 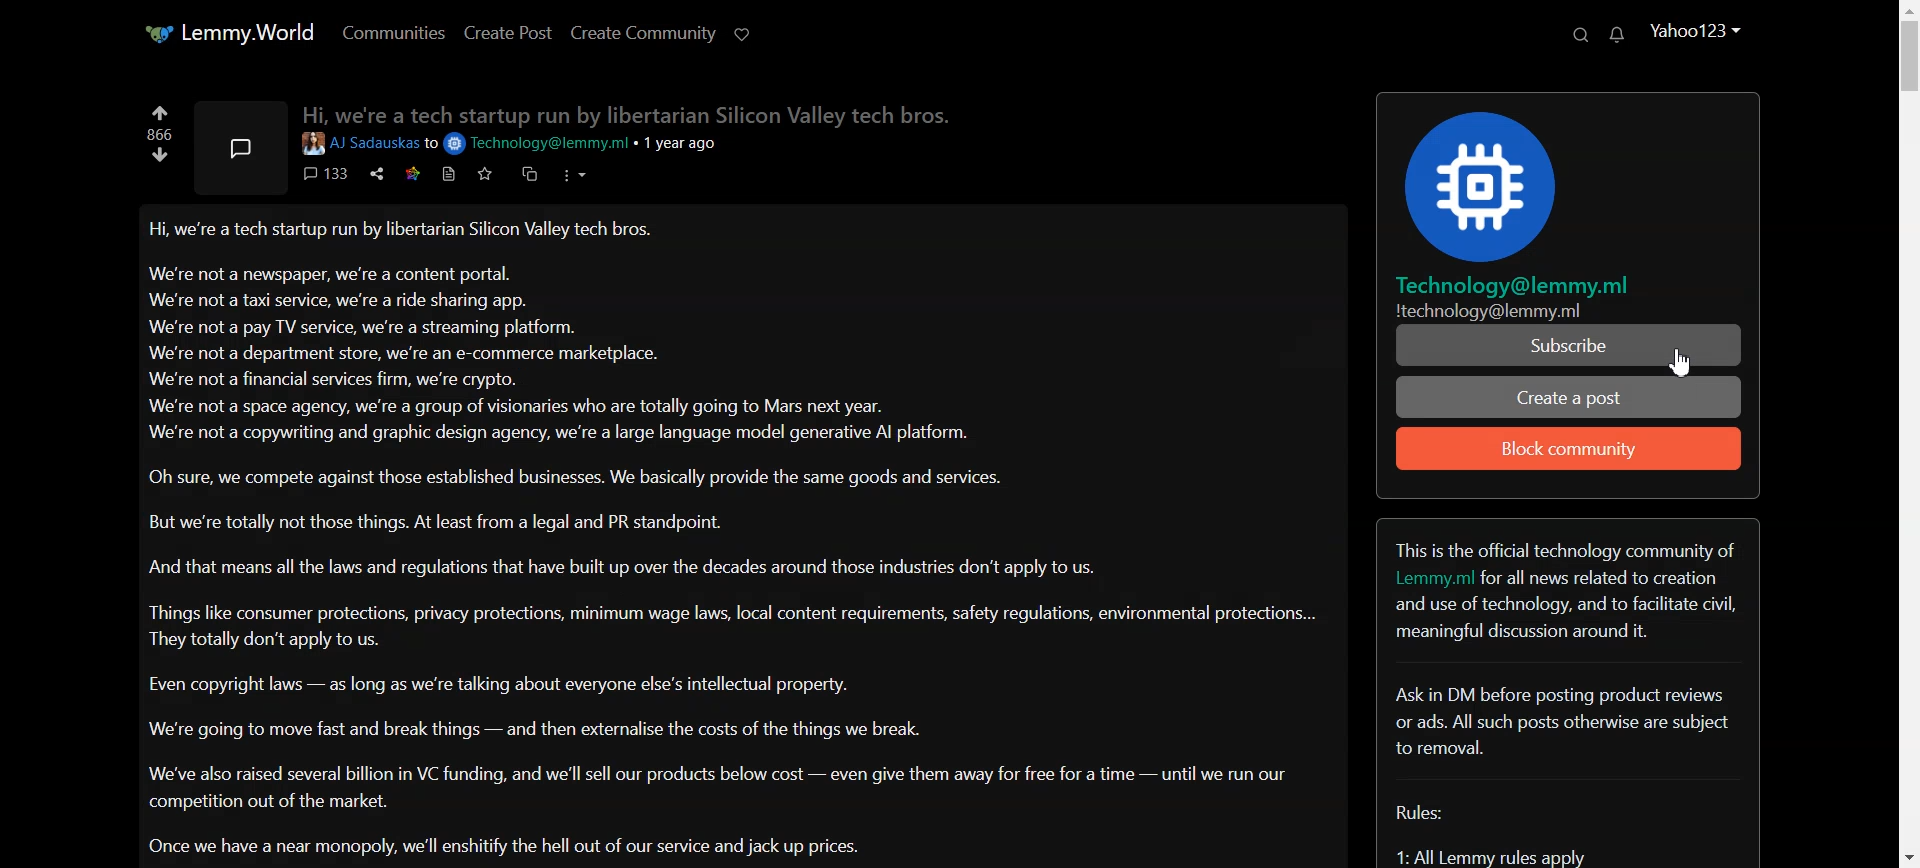 I want to click on Posts, so click(x=739, y=529).